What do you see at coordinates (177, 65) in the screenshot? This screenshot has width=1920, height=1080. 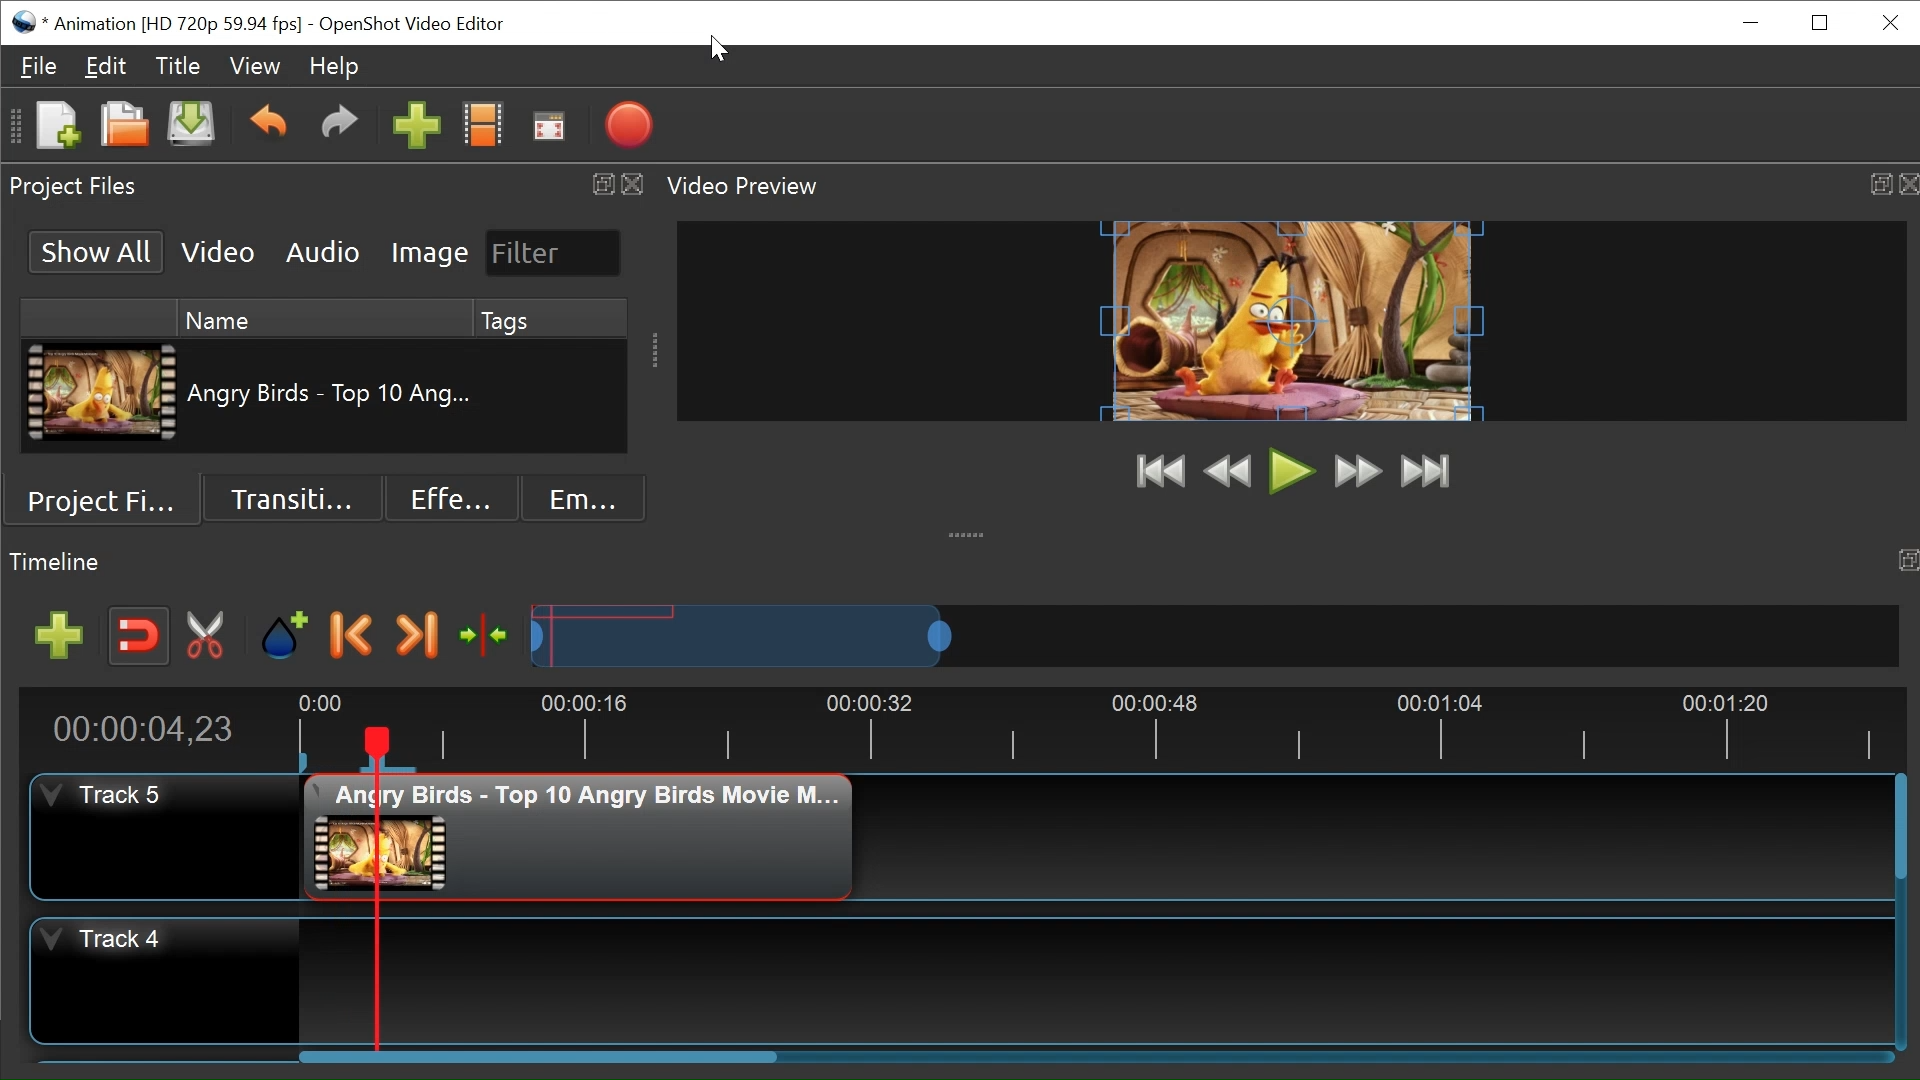 I see `Title` at bounding box center [177, 65].